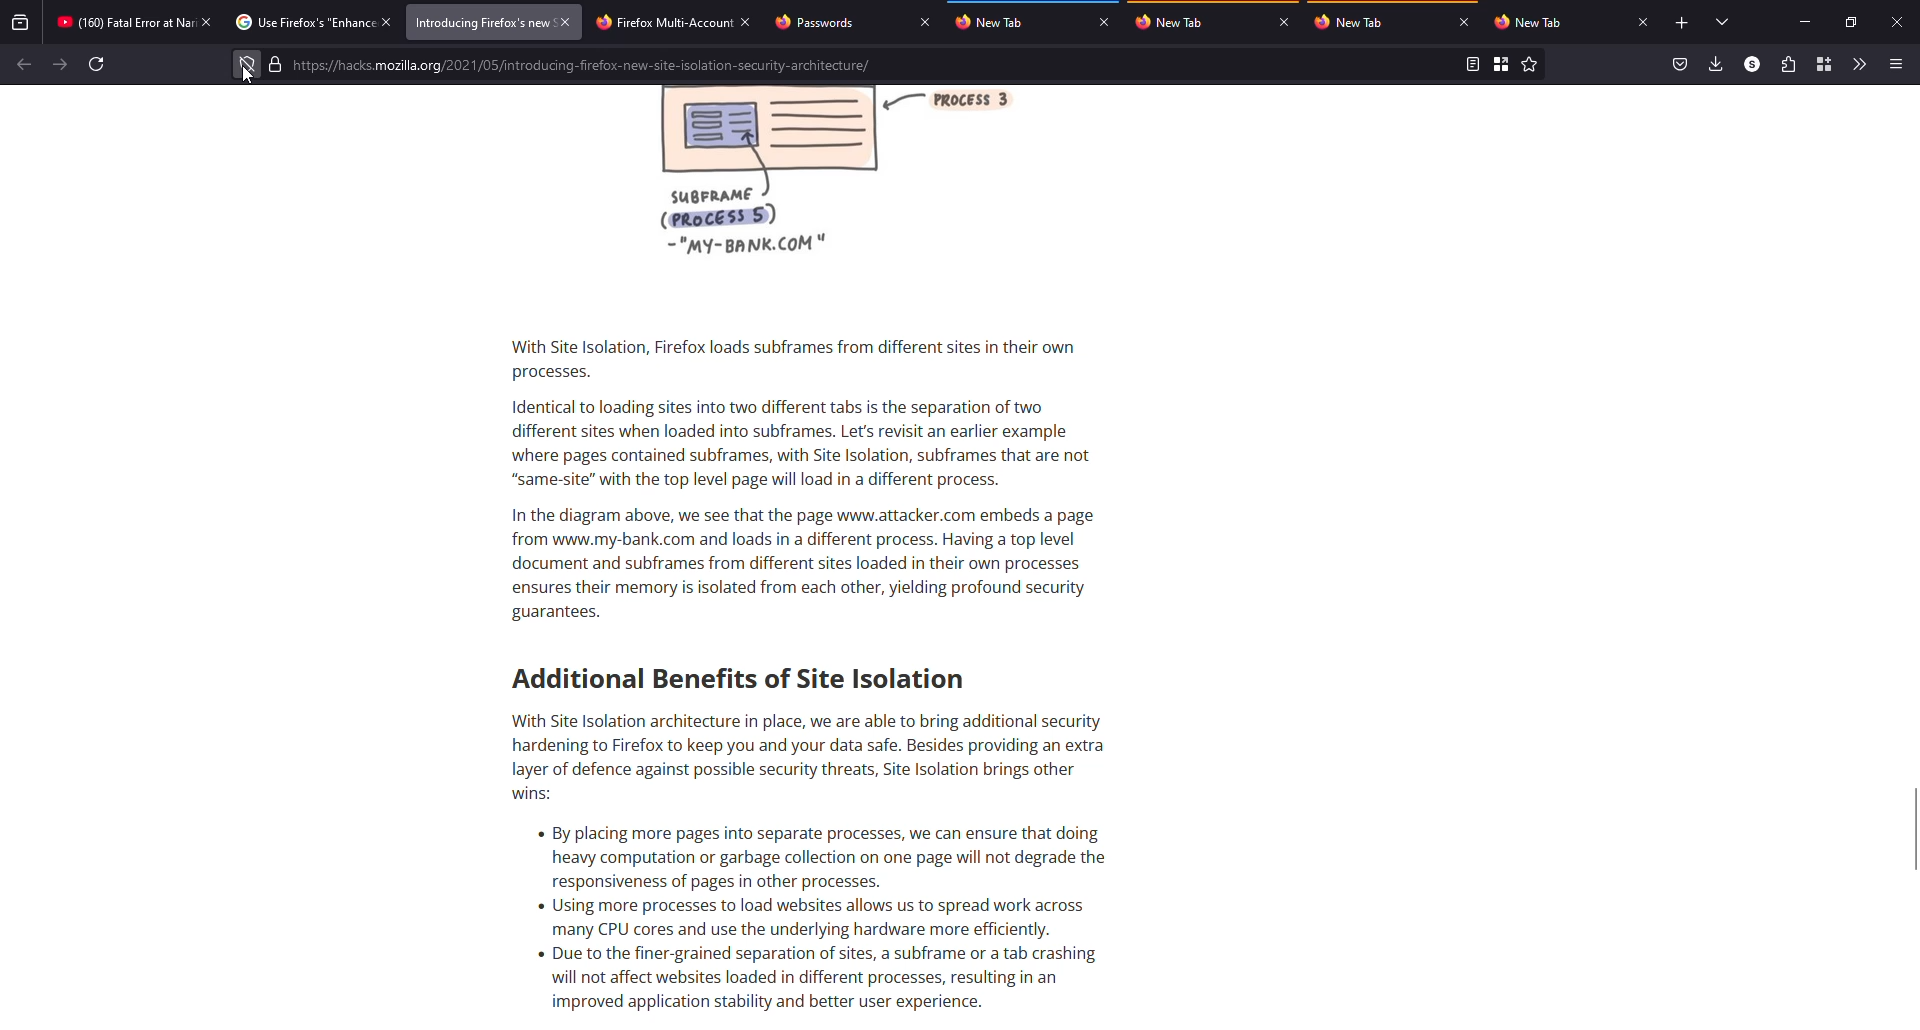  I want to click on tab, so click(481, 22).